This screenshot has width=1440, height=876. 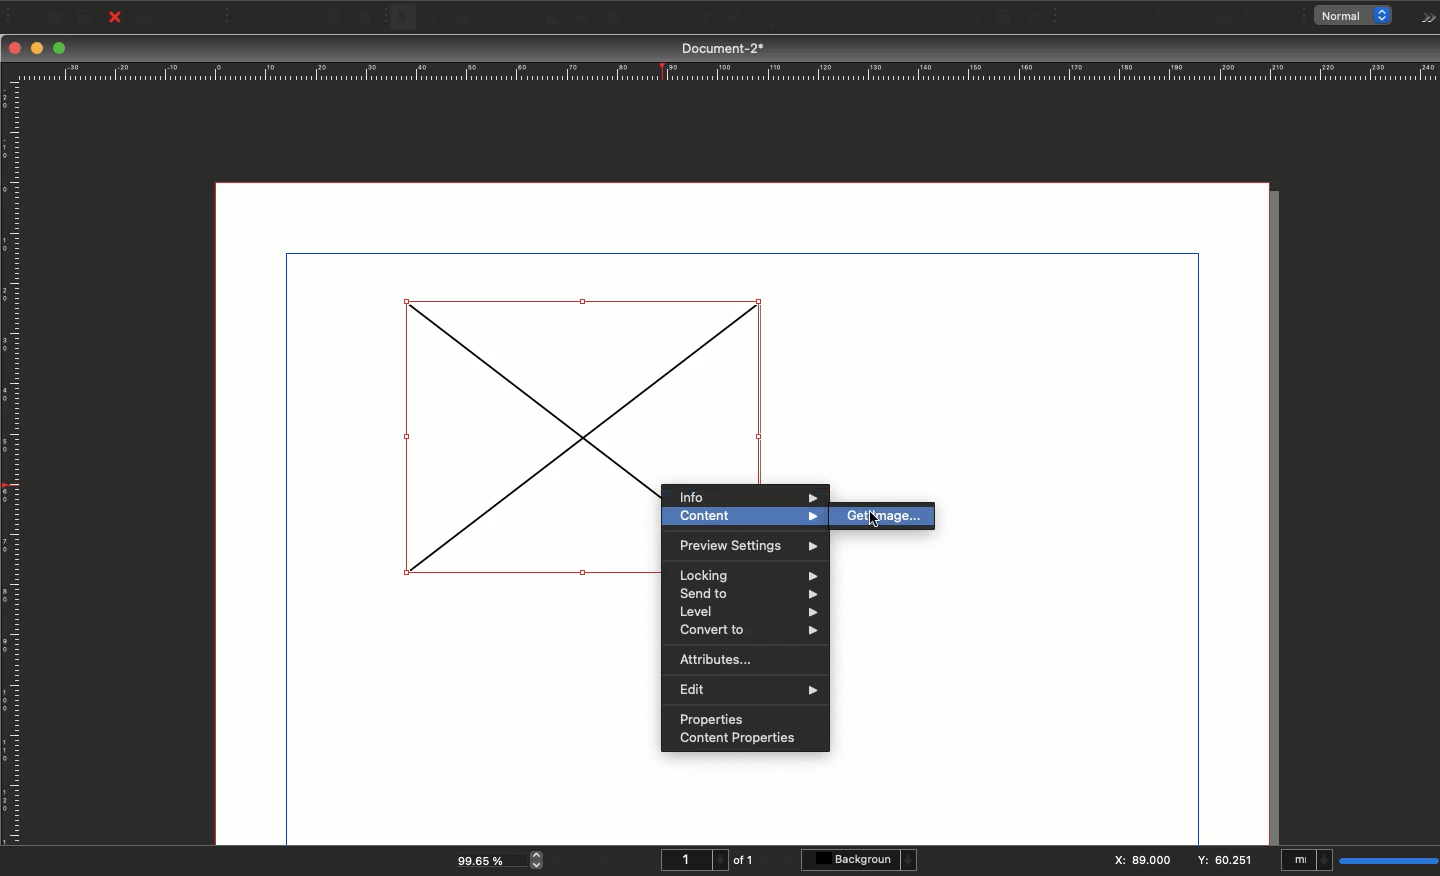 I want to click on Bézier curve, so click(x=700, y=19).